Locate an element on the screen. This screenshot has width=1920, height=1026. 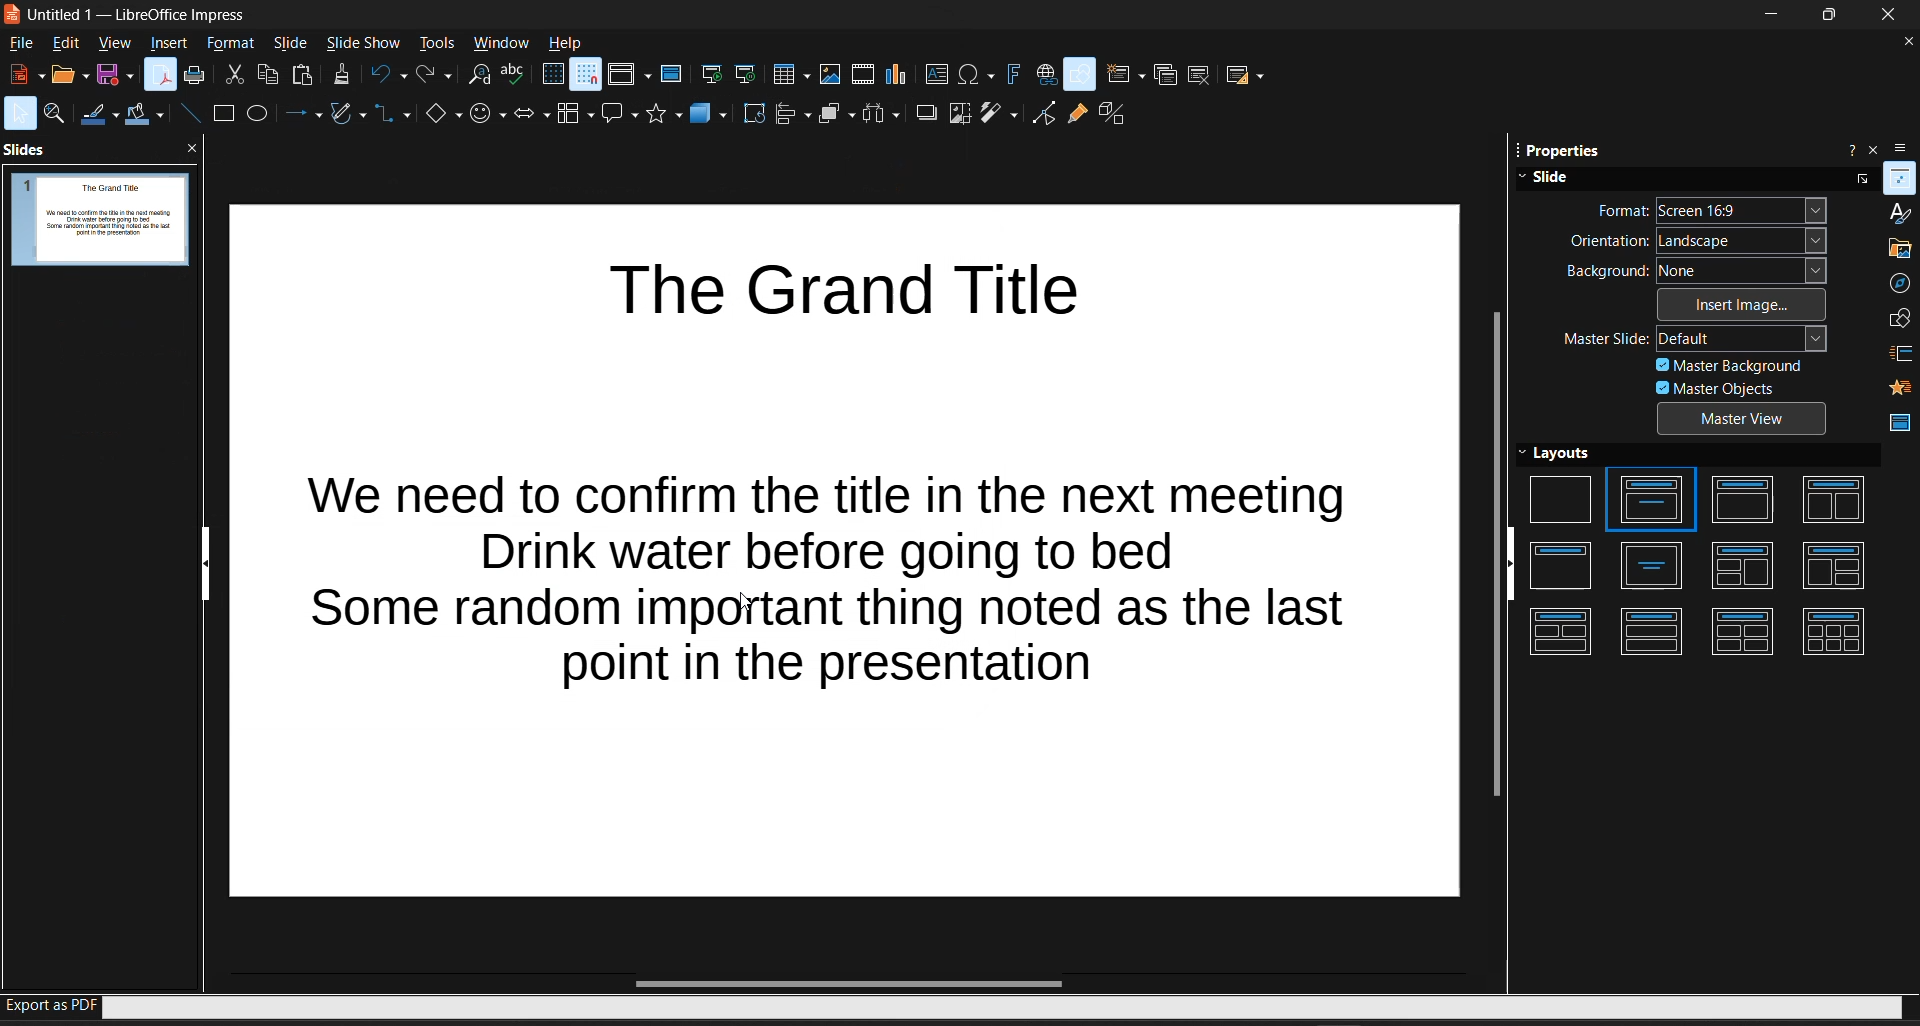
more options is located at coordinates (1858, 180).